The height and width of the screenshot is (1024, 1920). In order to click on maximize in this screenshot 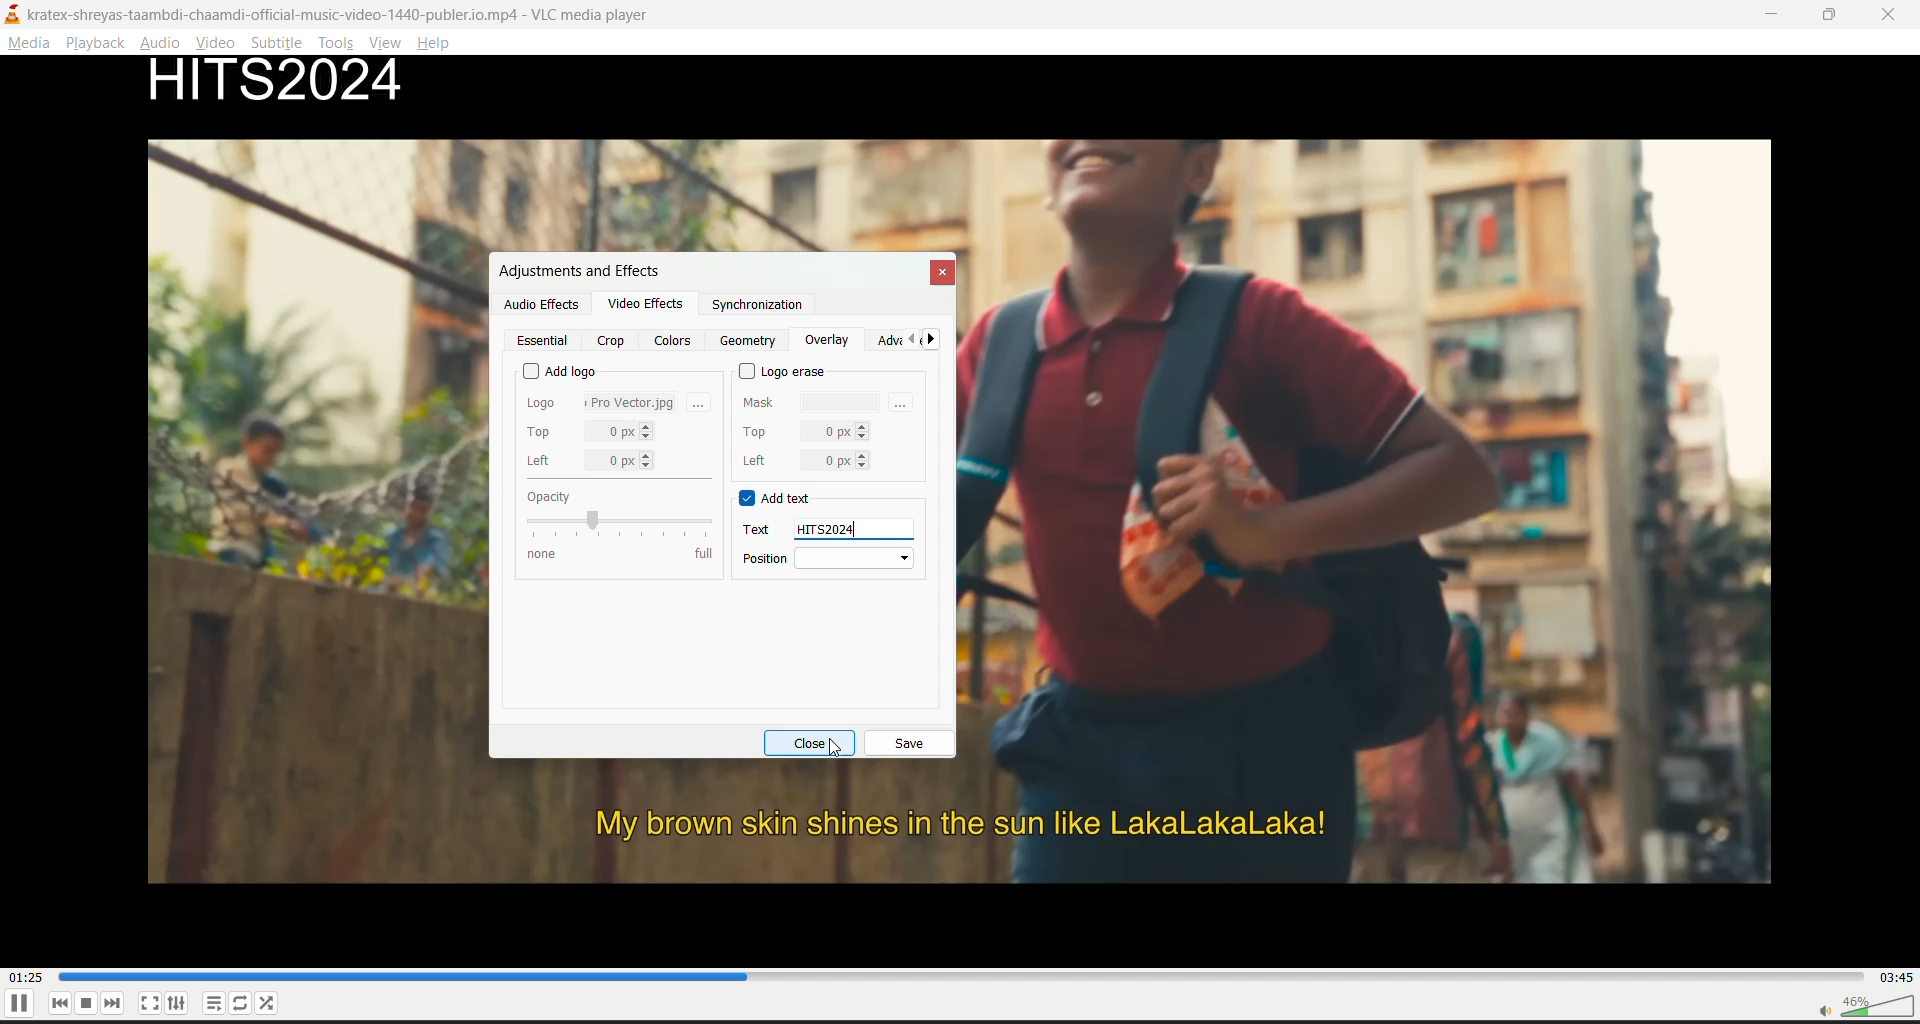, I will do `click(1836, 17)`.